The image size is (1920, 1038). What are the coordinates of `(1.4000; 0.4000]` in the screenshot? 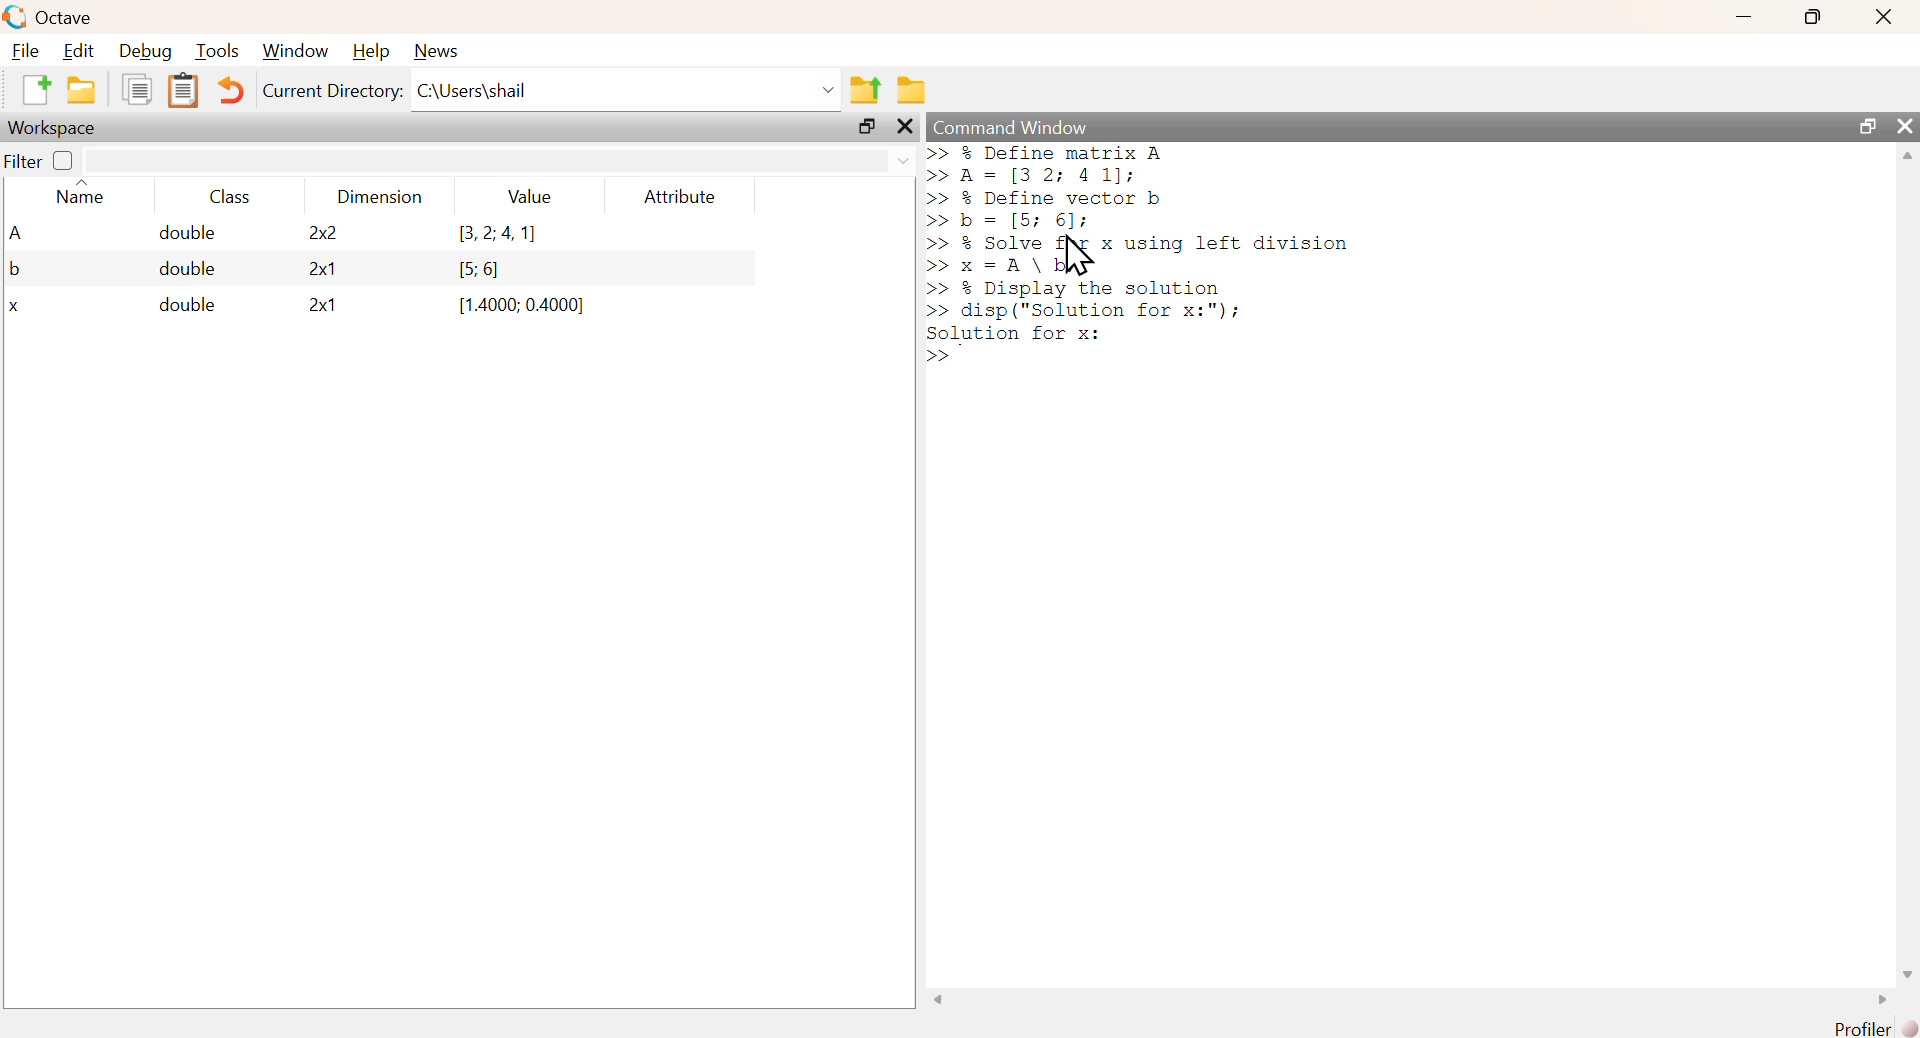 It's located at (513, 307).